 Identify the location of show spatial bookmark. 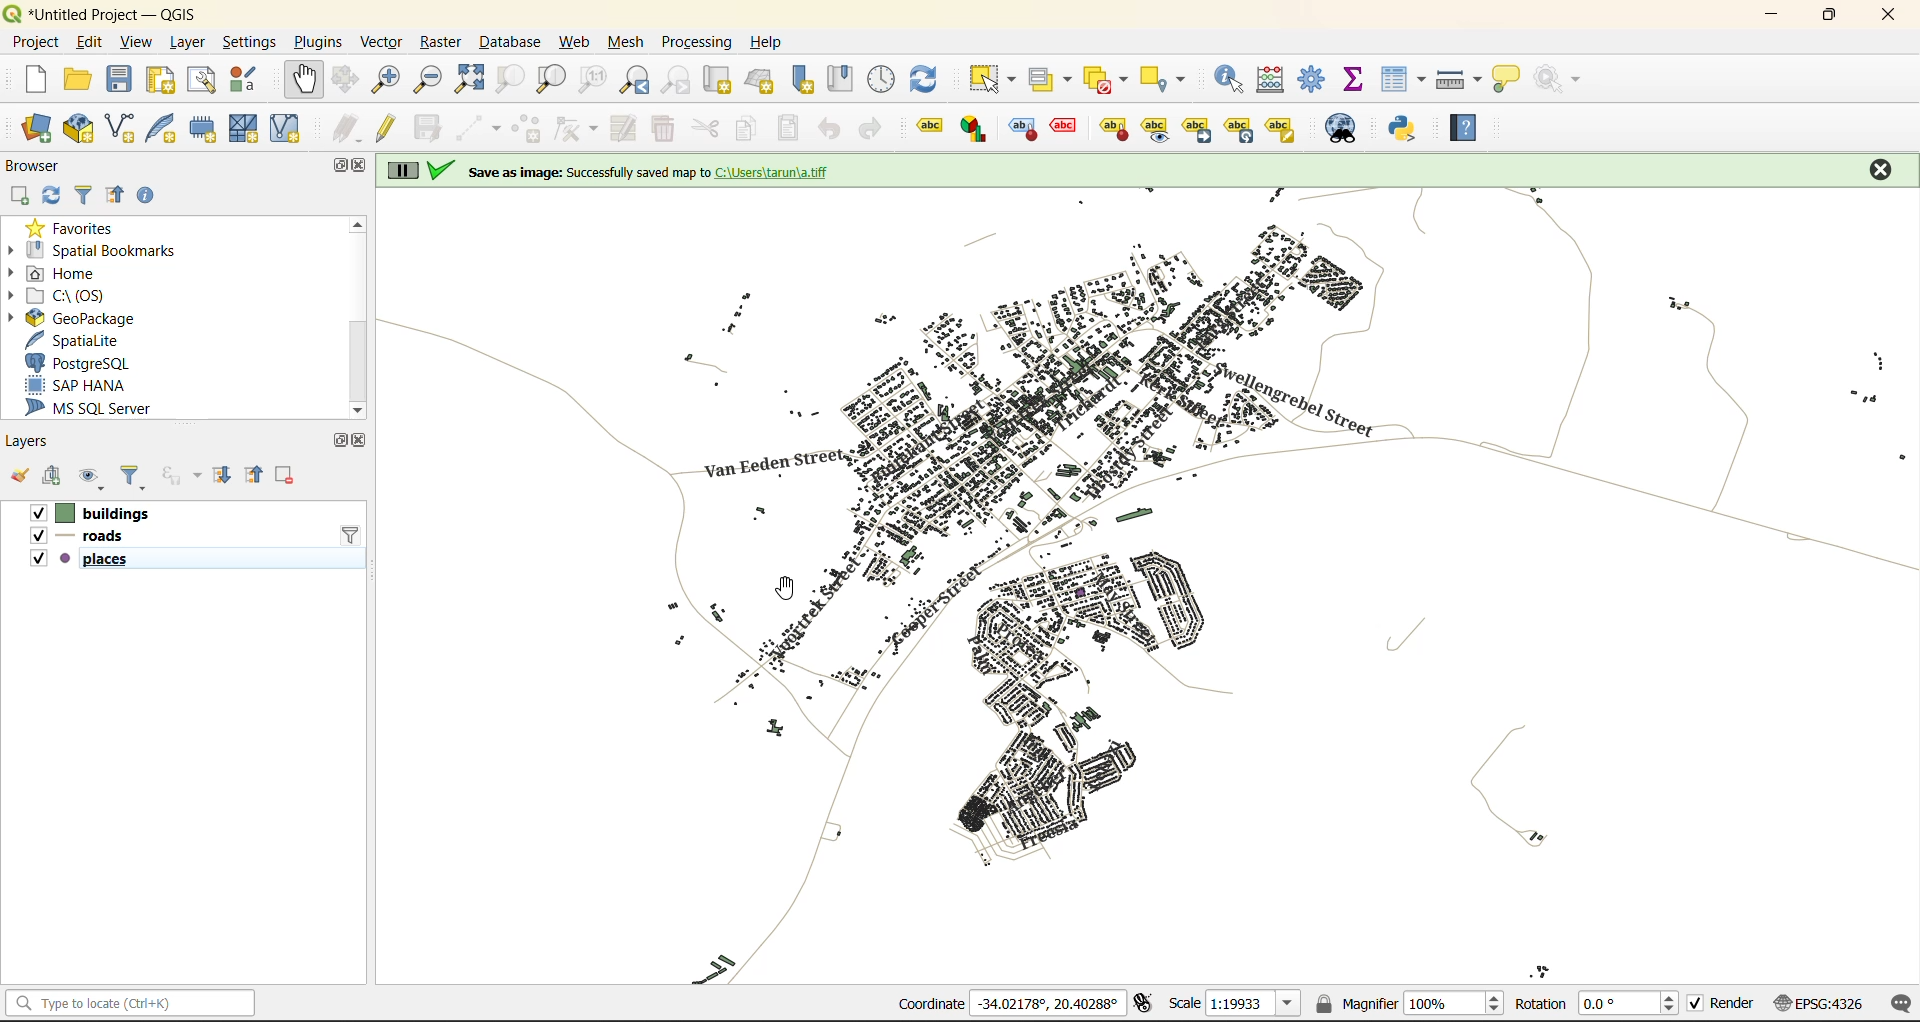
(845, 81).